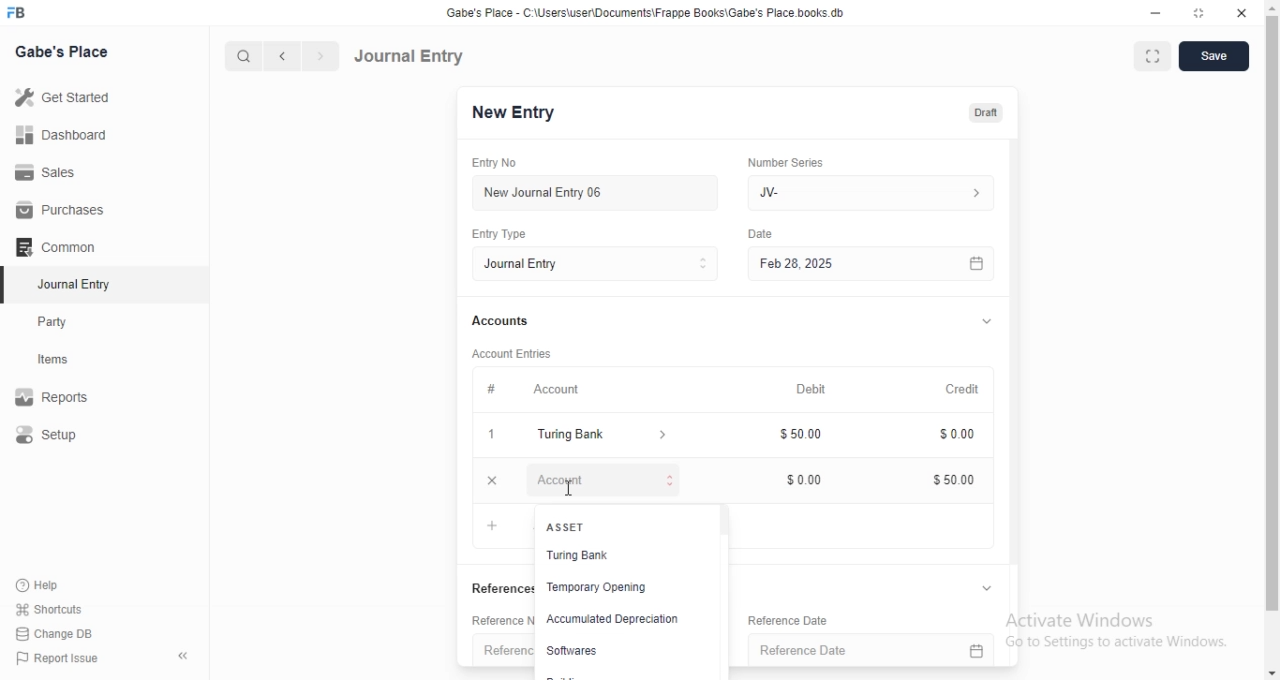  What do you see at coordinates (599, 478) in the screenshot?
I see `Add Row` at bounding box center [599, 478].